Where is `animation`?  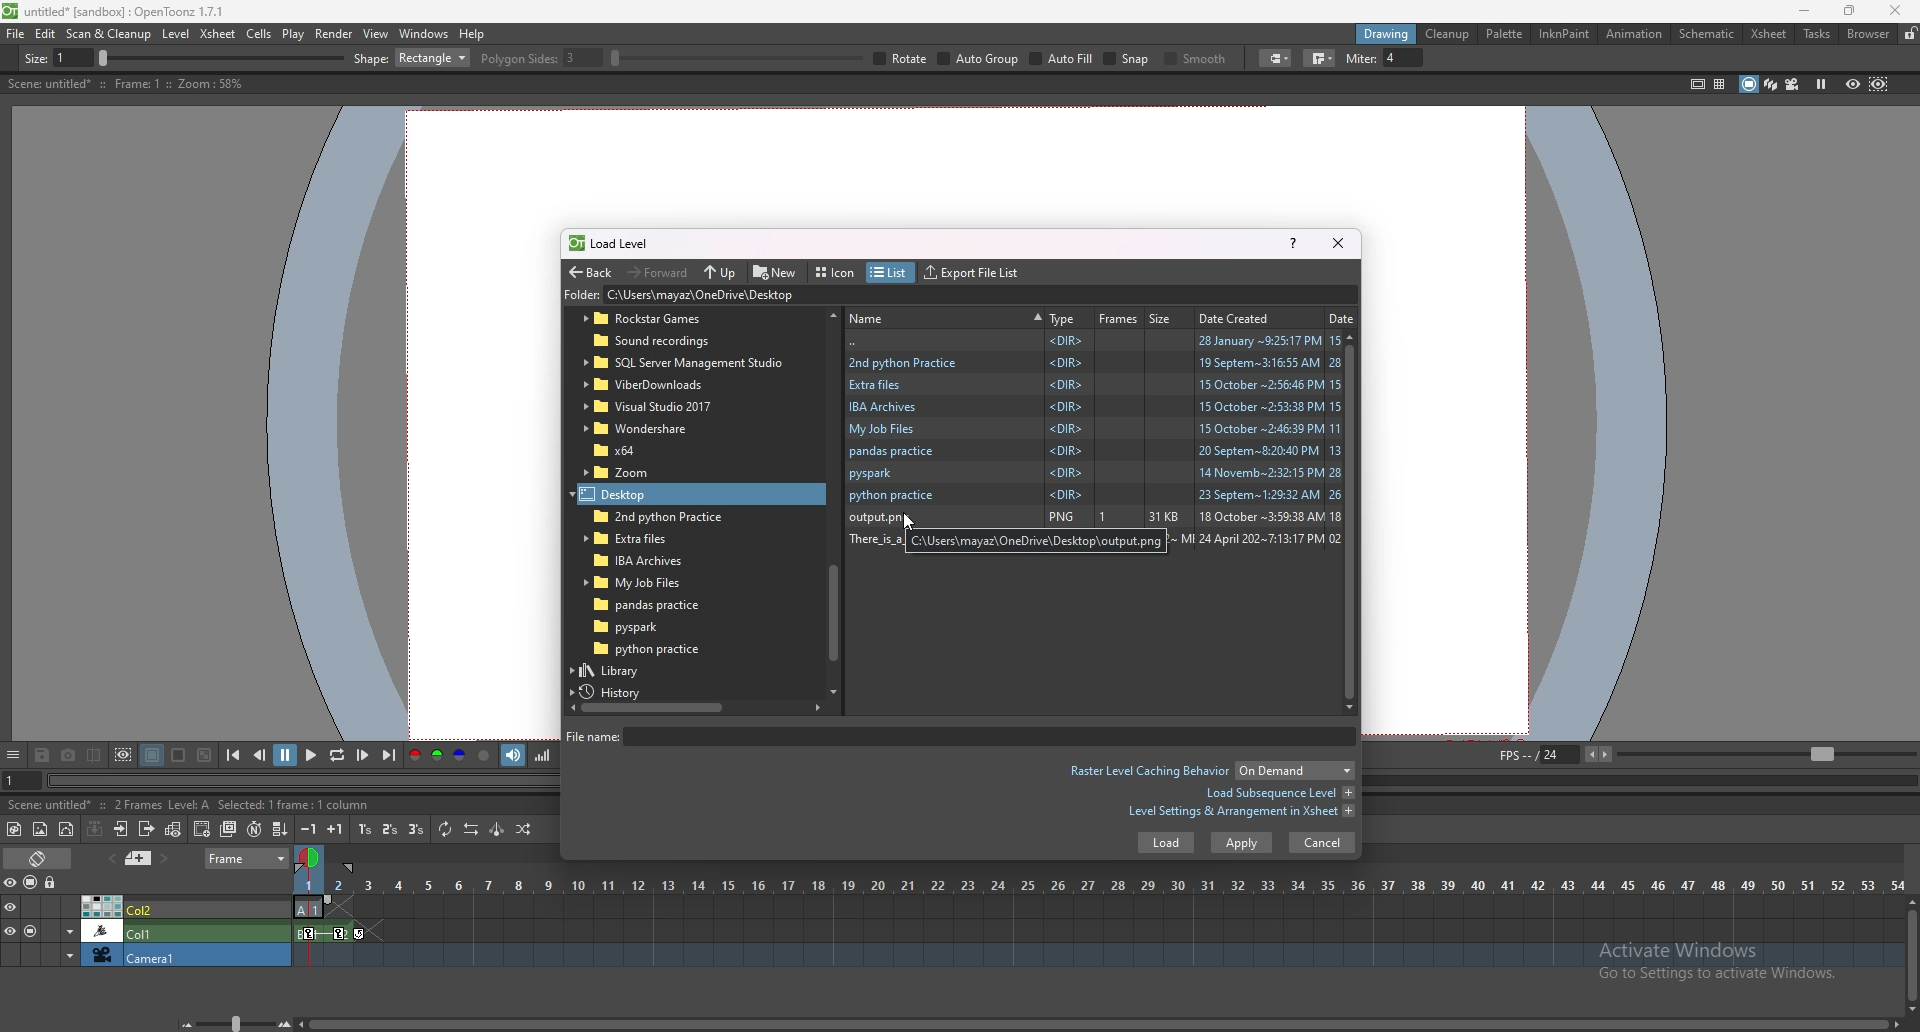
animation is located at coordinates (1636, 34).